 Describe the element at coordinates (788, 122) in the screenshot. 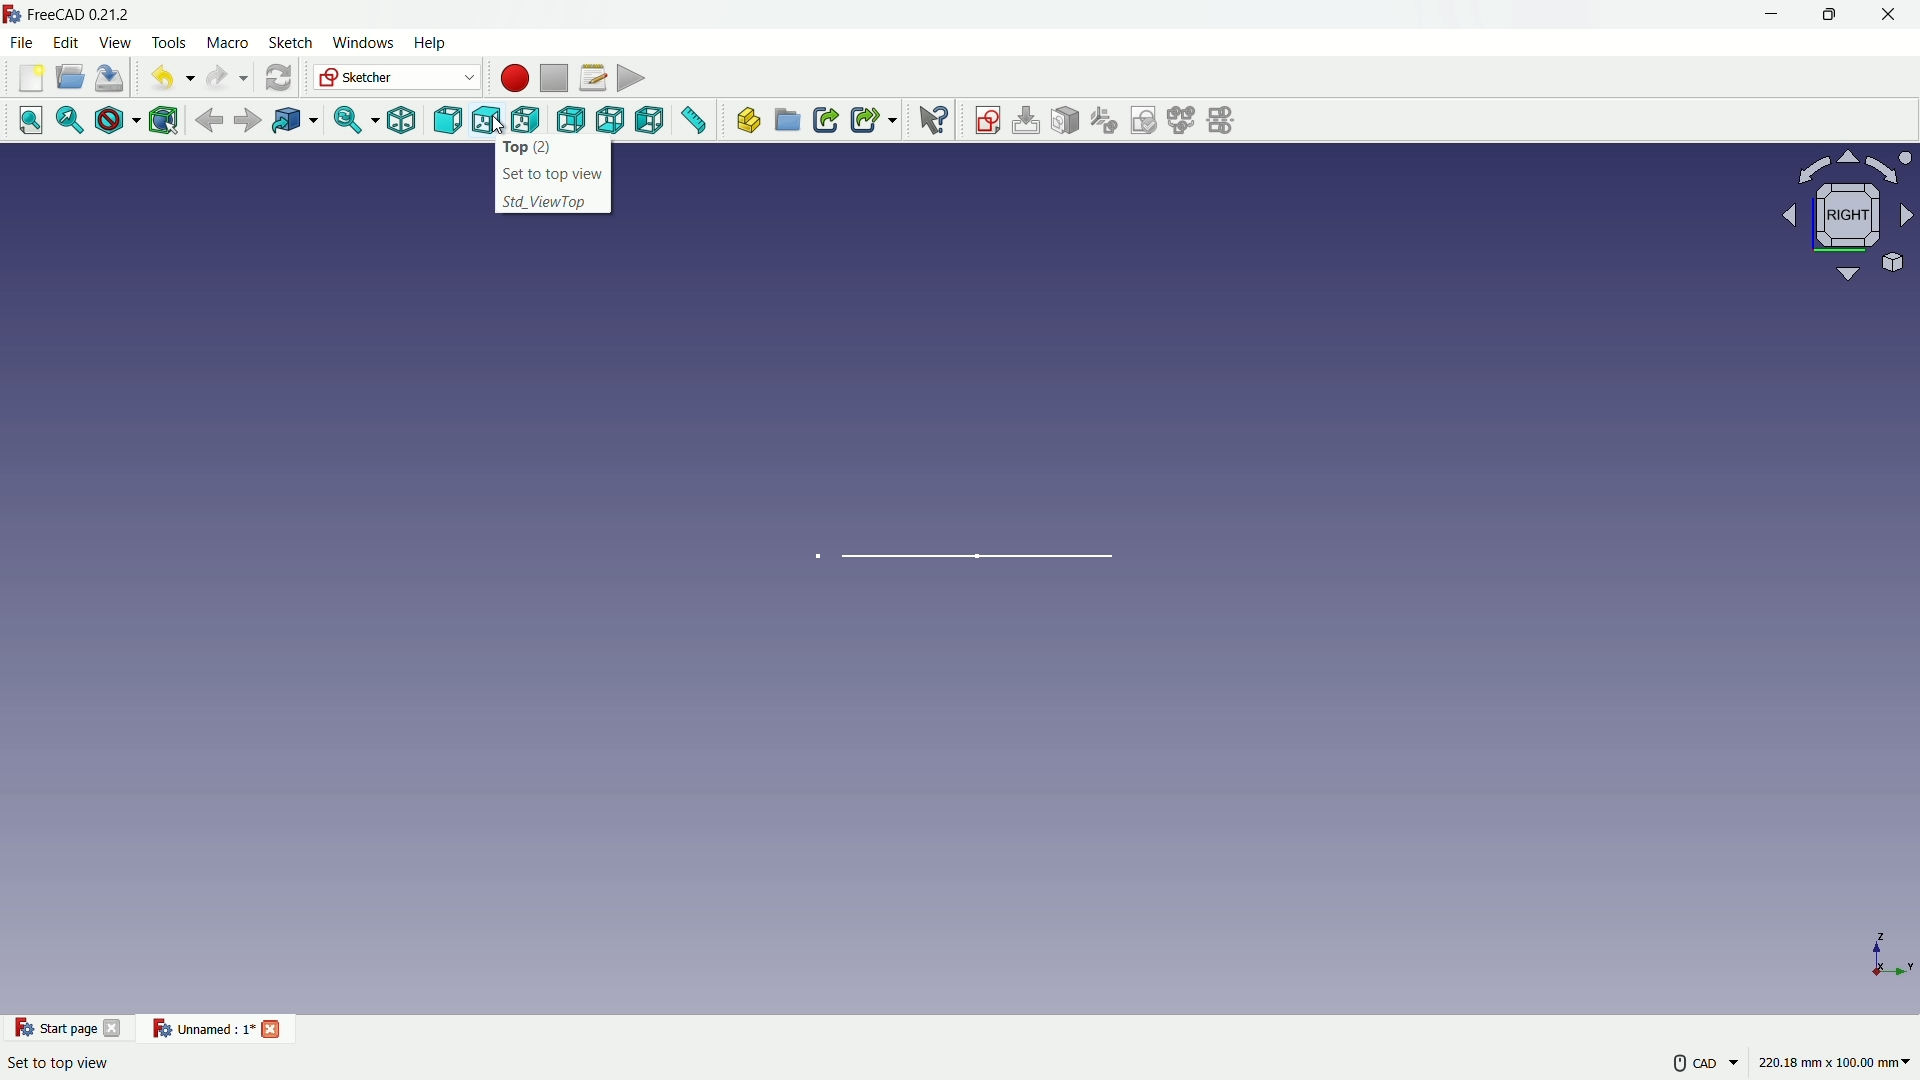

I see `create group` at that location.